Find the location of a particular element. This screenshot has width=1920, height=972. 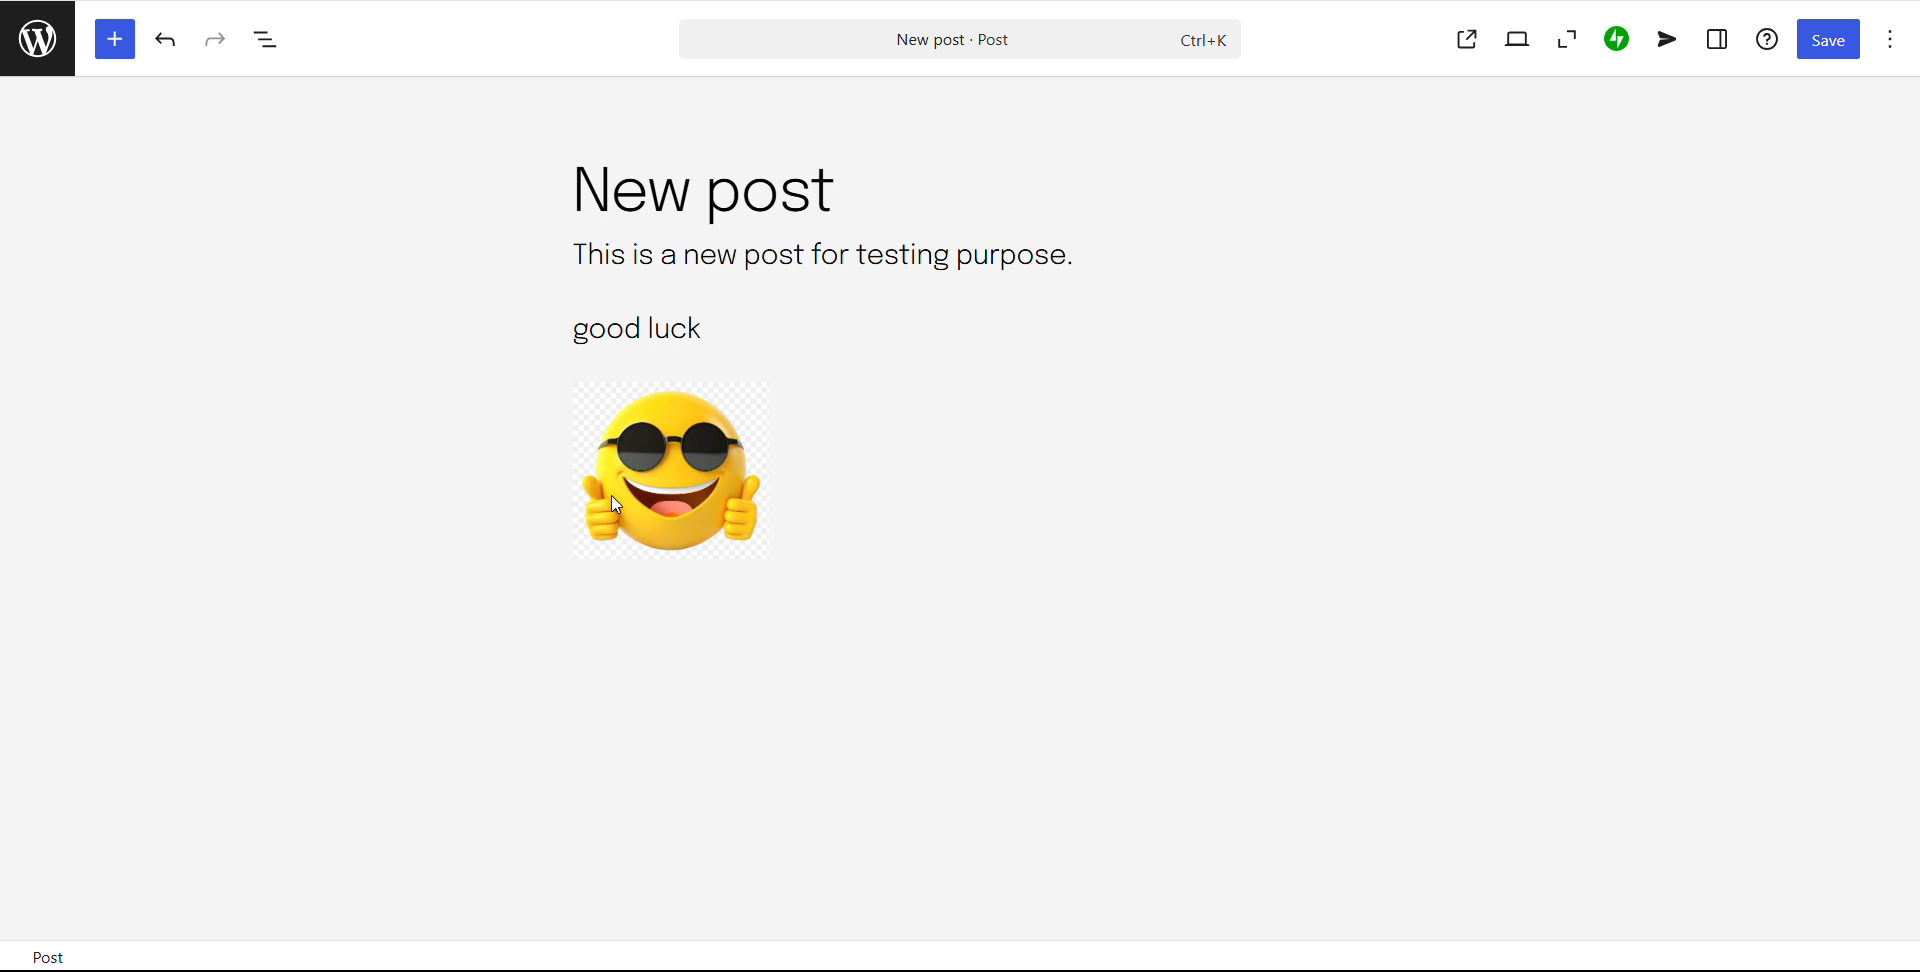

redo is located at coordinates (216, 39).